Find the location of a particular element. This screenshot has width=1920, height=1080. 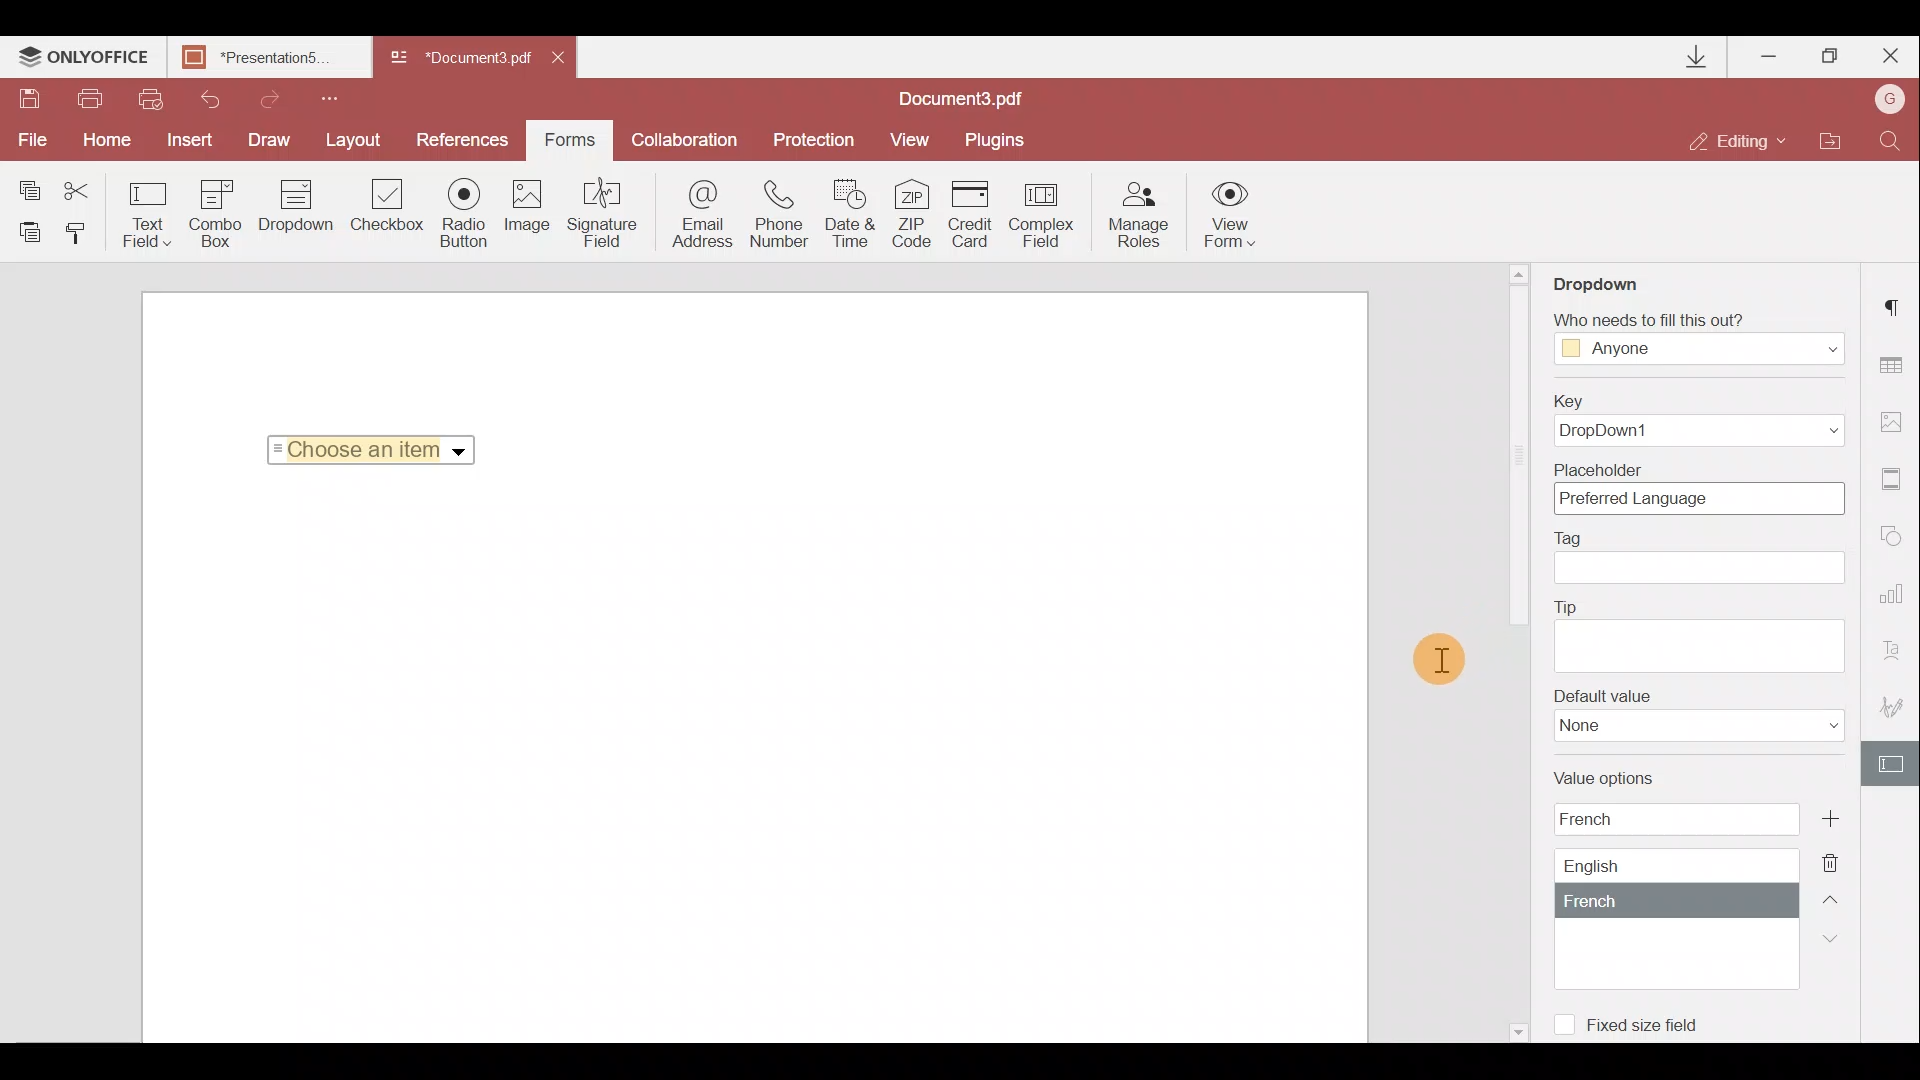

Phone number is located at coordinates (782, 215).